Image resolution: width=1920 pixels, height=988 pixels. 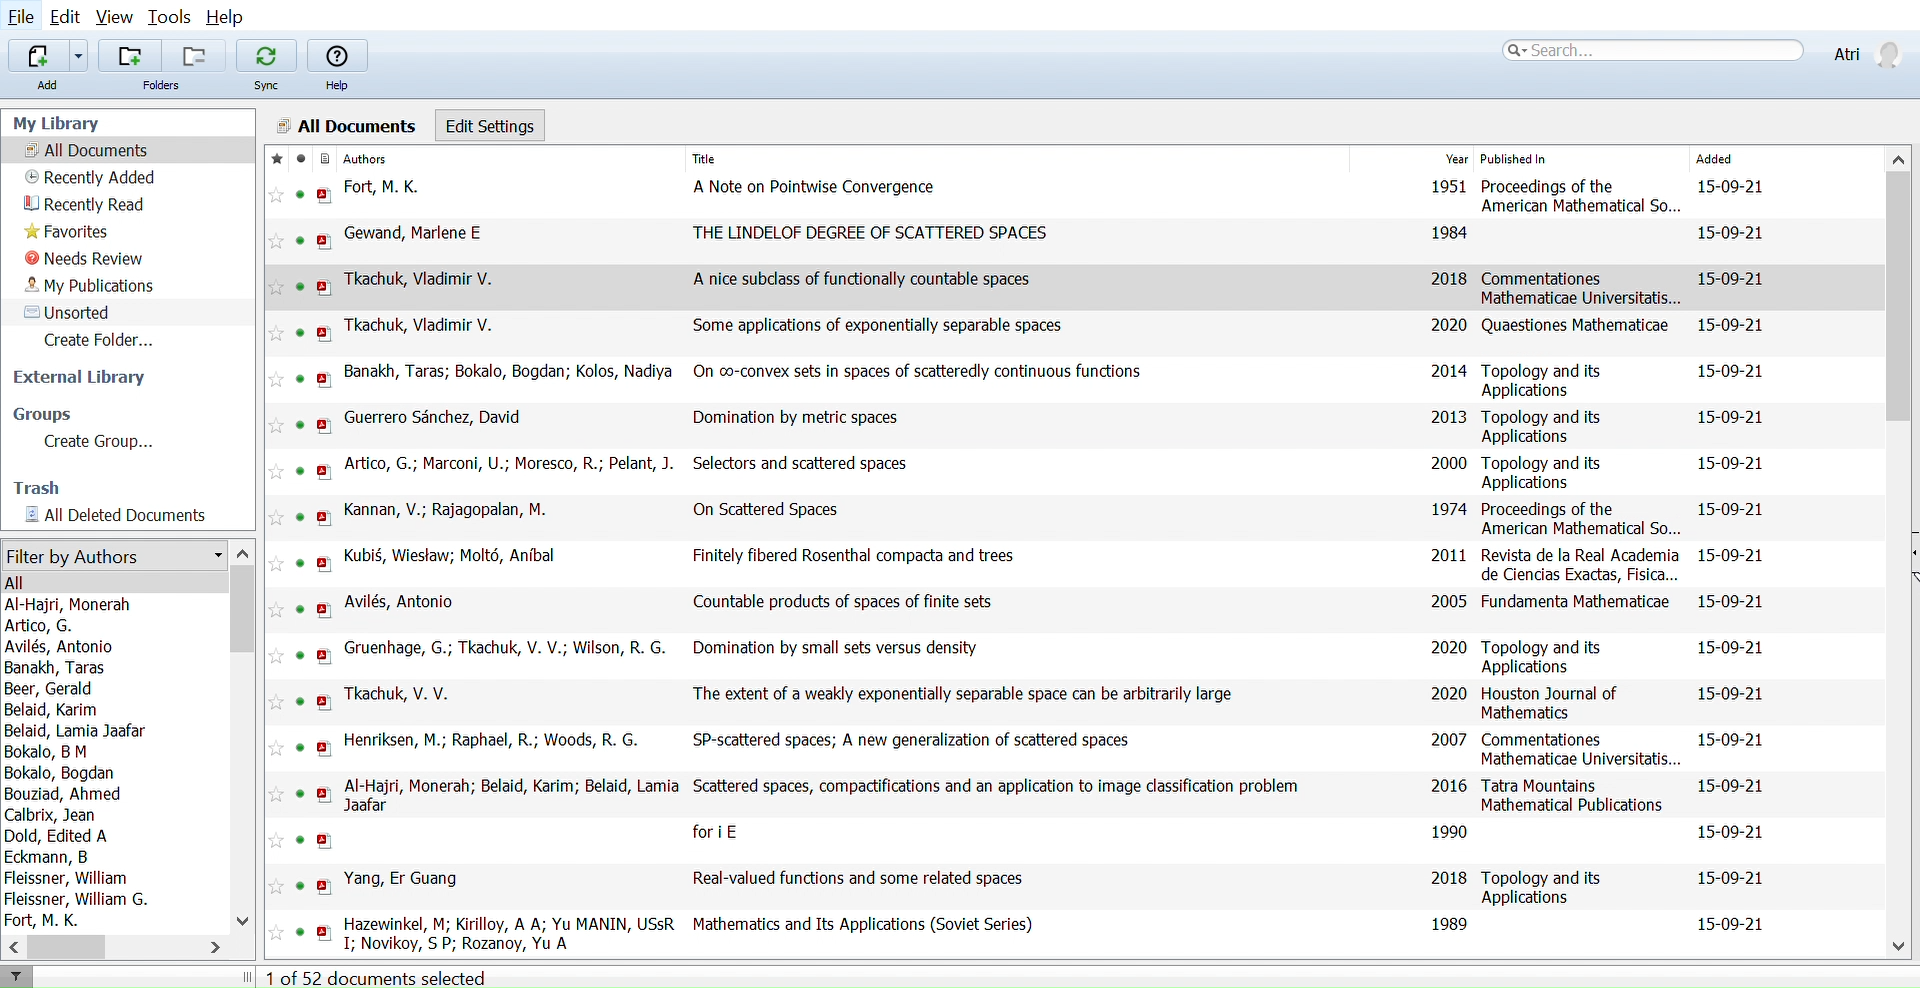 I want to click on open PDF, so click(x=325, y=933).